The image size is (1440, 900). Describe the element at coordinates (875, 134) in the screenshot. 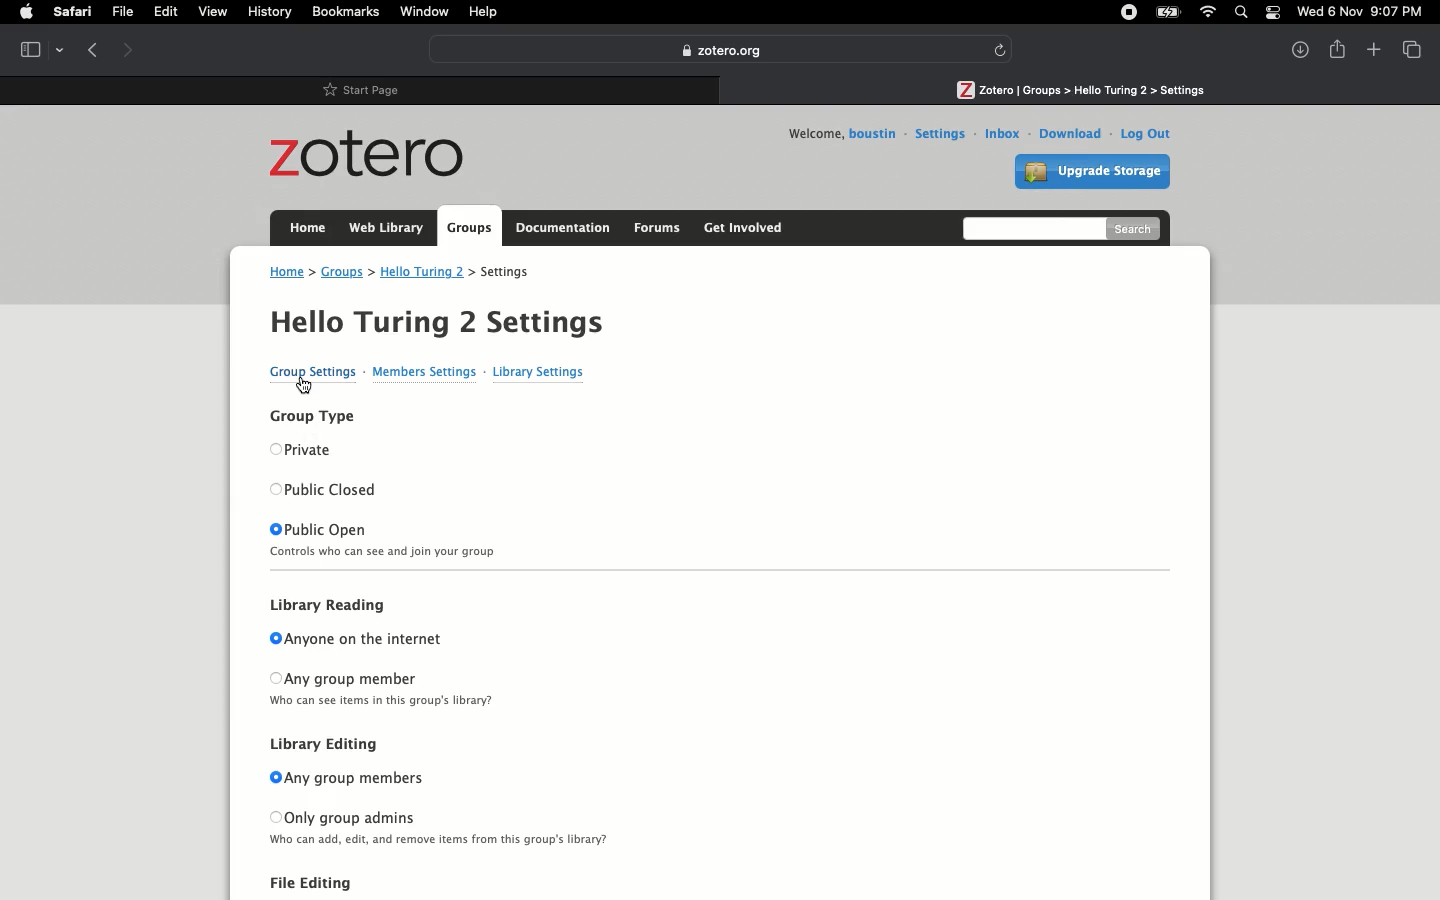

I see `Username` at that location.